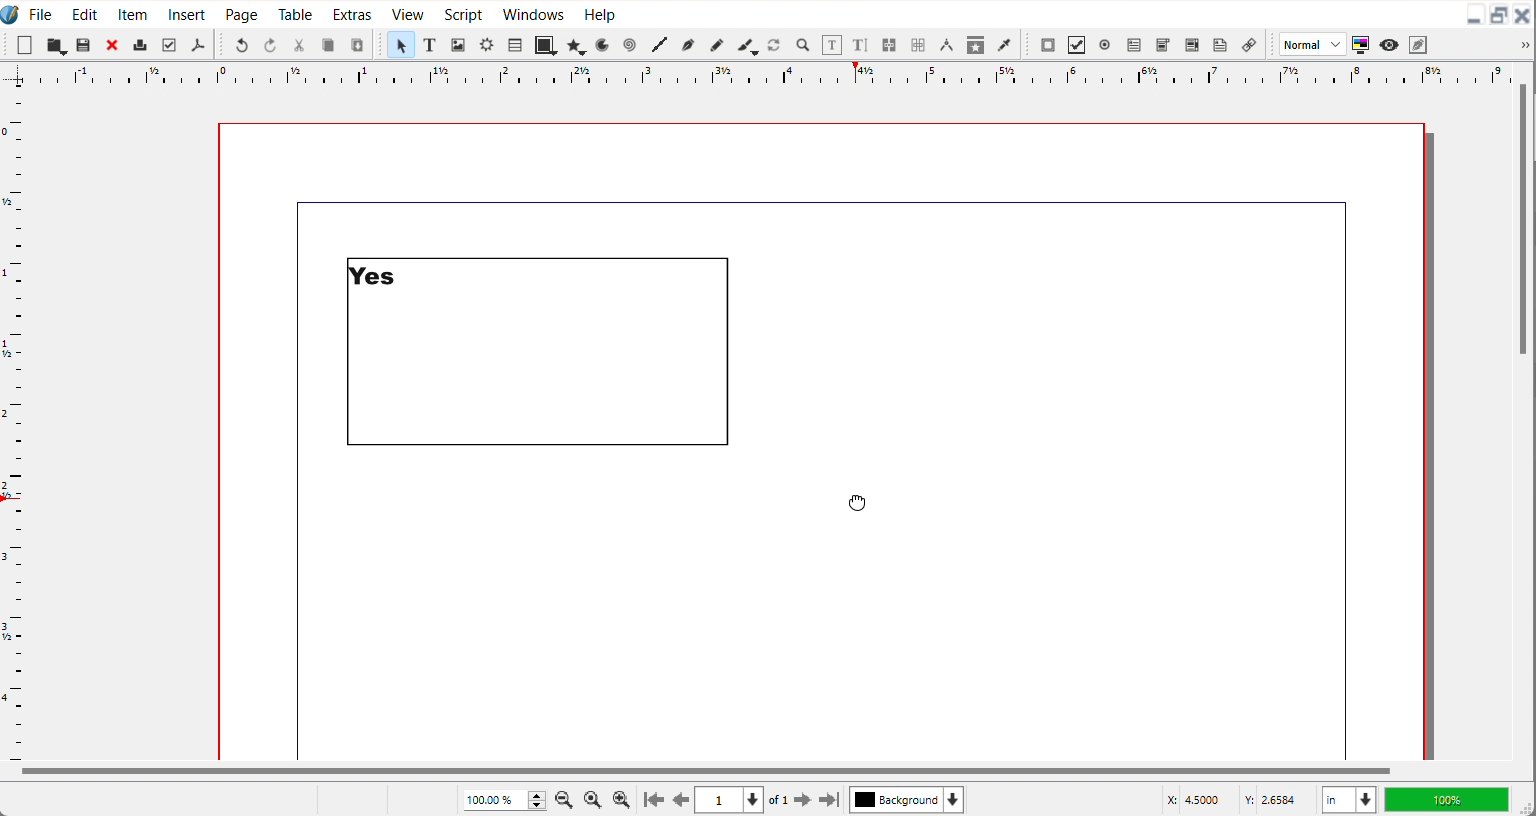 Image resolution: width=1536 pixels, height=816 pixels. What do you see at coordinates (946, 45) in the screenshot?
I see `Measurements` at bounding box center [946, 45].